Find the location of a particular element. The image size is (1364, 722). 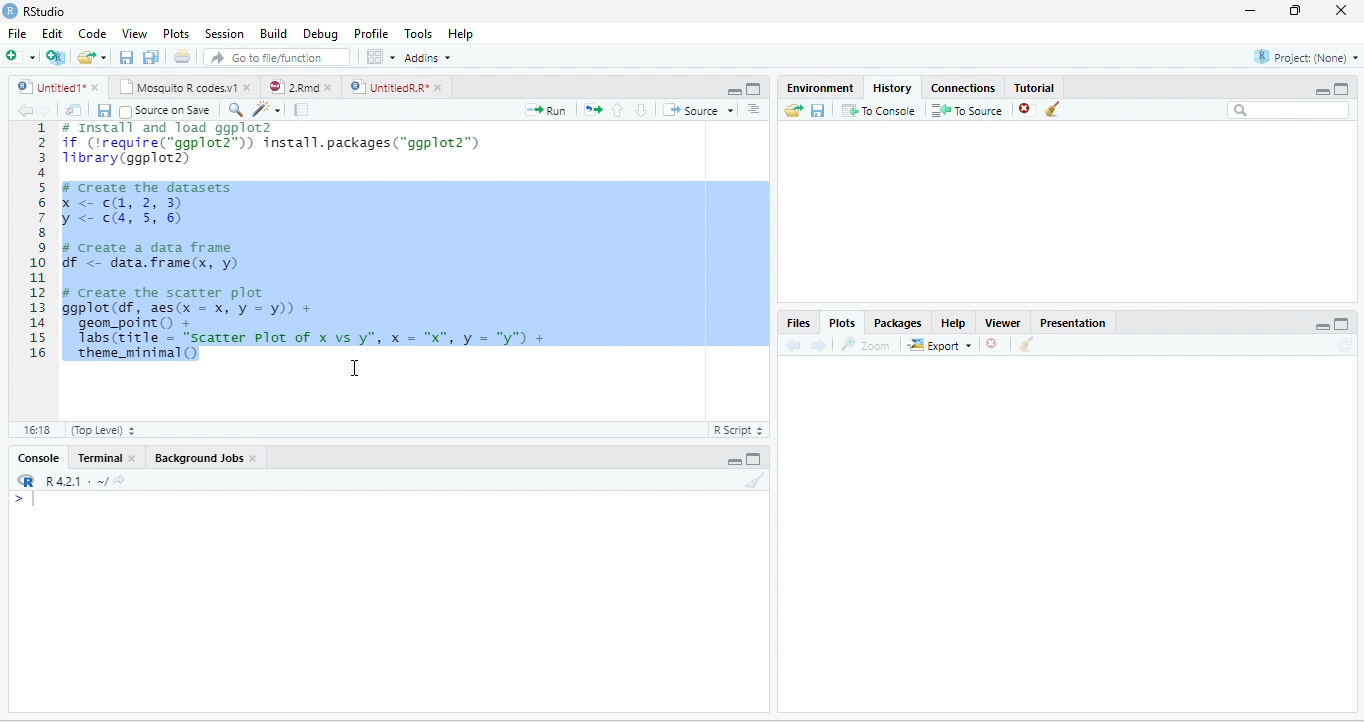

minimize is located at coordinates (1251, 11).